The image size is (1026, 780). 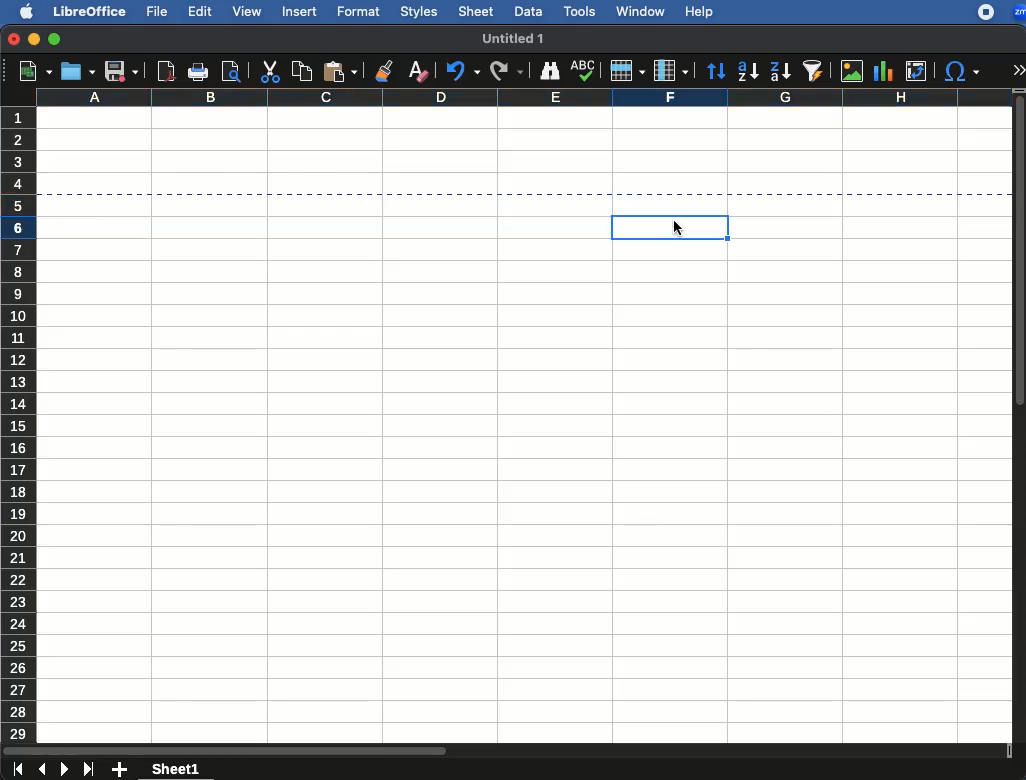 What do you see at coordinates (77, 71) in the screenshot?
I see `open` at bounding box center [77, 71].